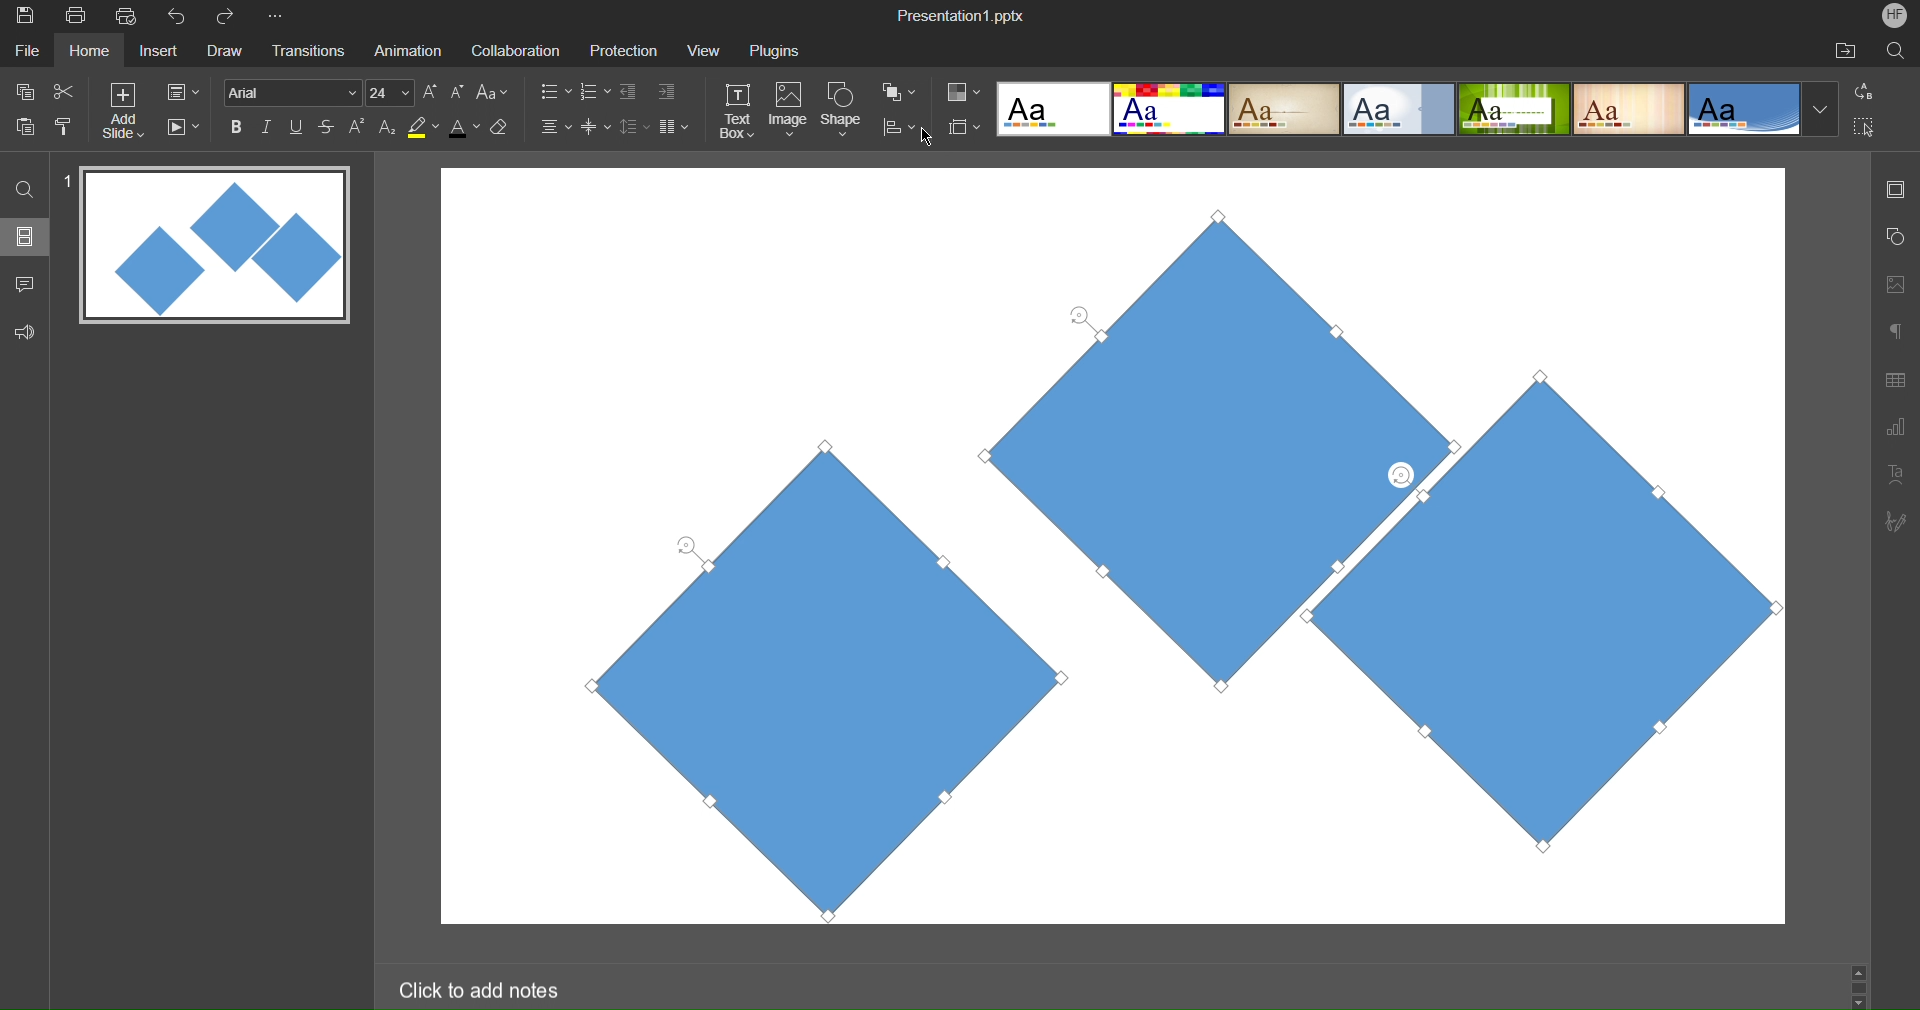 This screenshot has height=1010, width=1920. I want to click on Shape, so click(843, 112).